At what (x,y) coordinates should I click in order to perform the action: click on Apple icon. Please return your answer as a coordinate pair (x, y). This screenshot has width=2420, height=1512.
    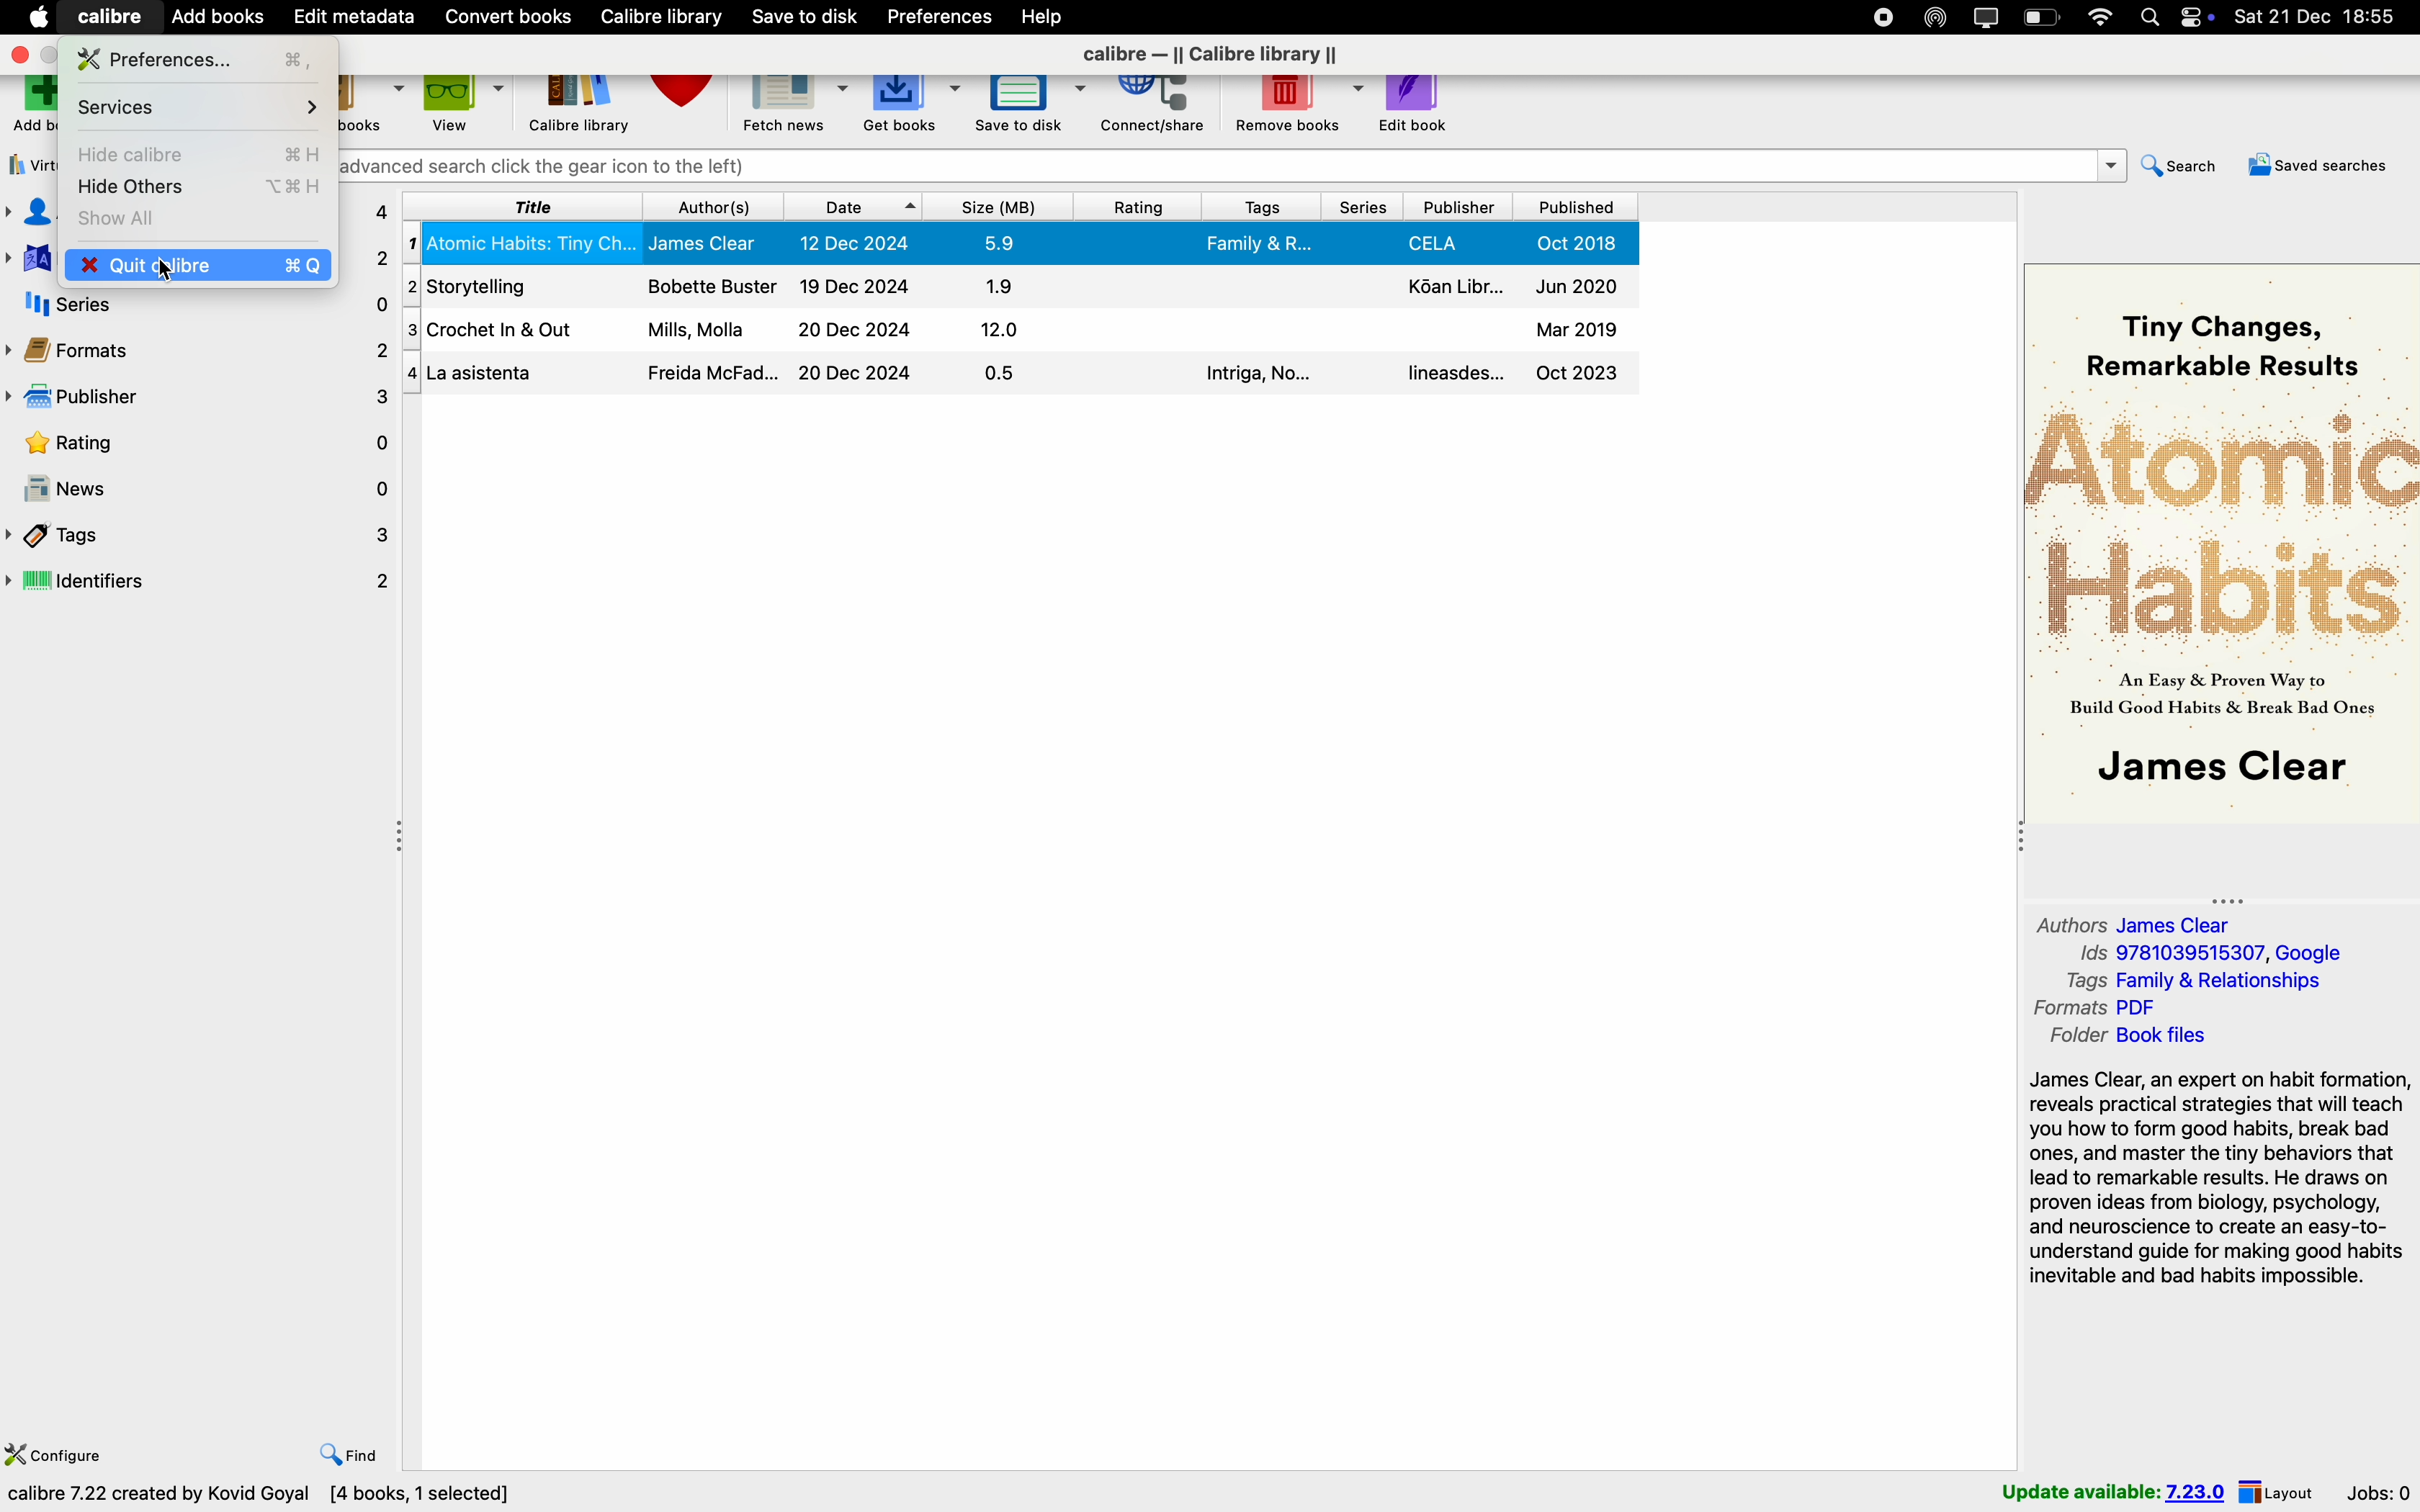
    Looking at the image, I should click on (33, 15).